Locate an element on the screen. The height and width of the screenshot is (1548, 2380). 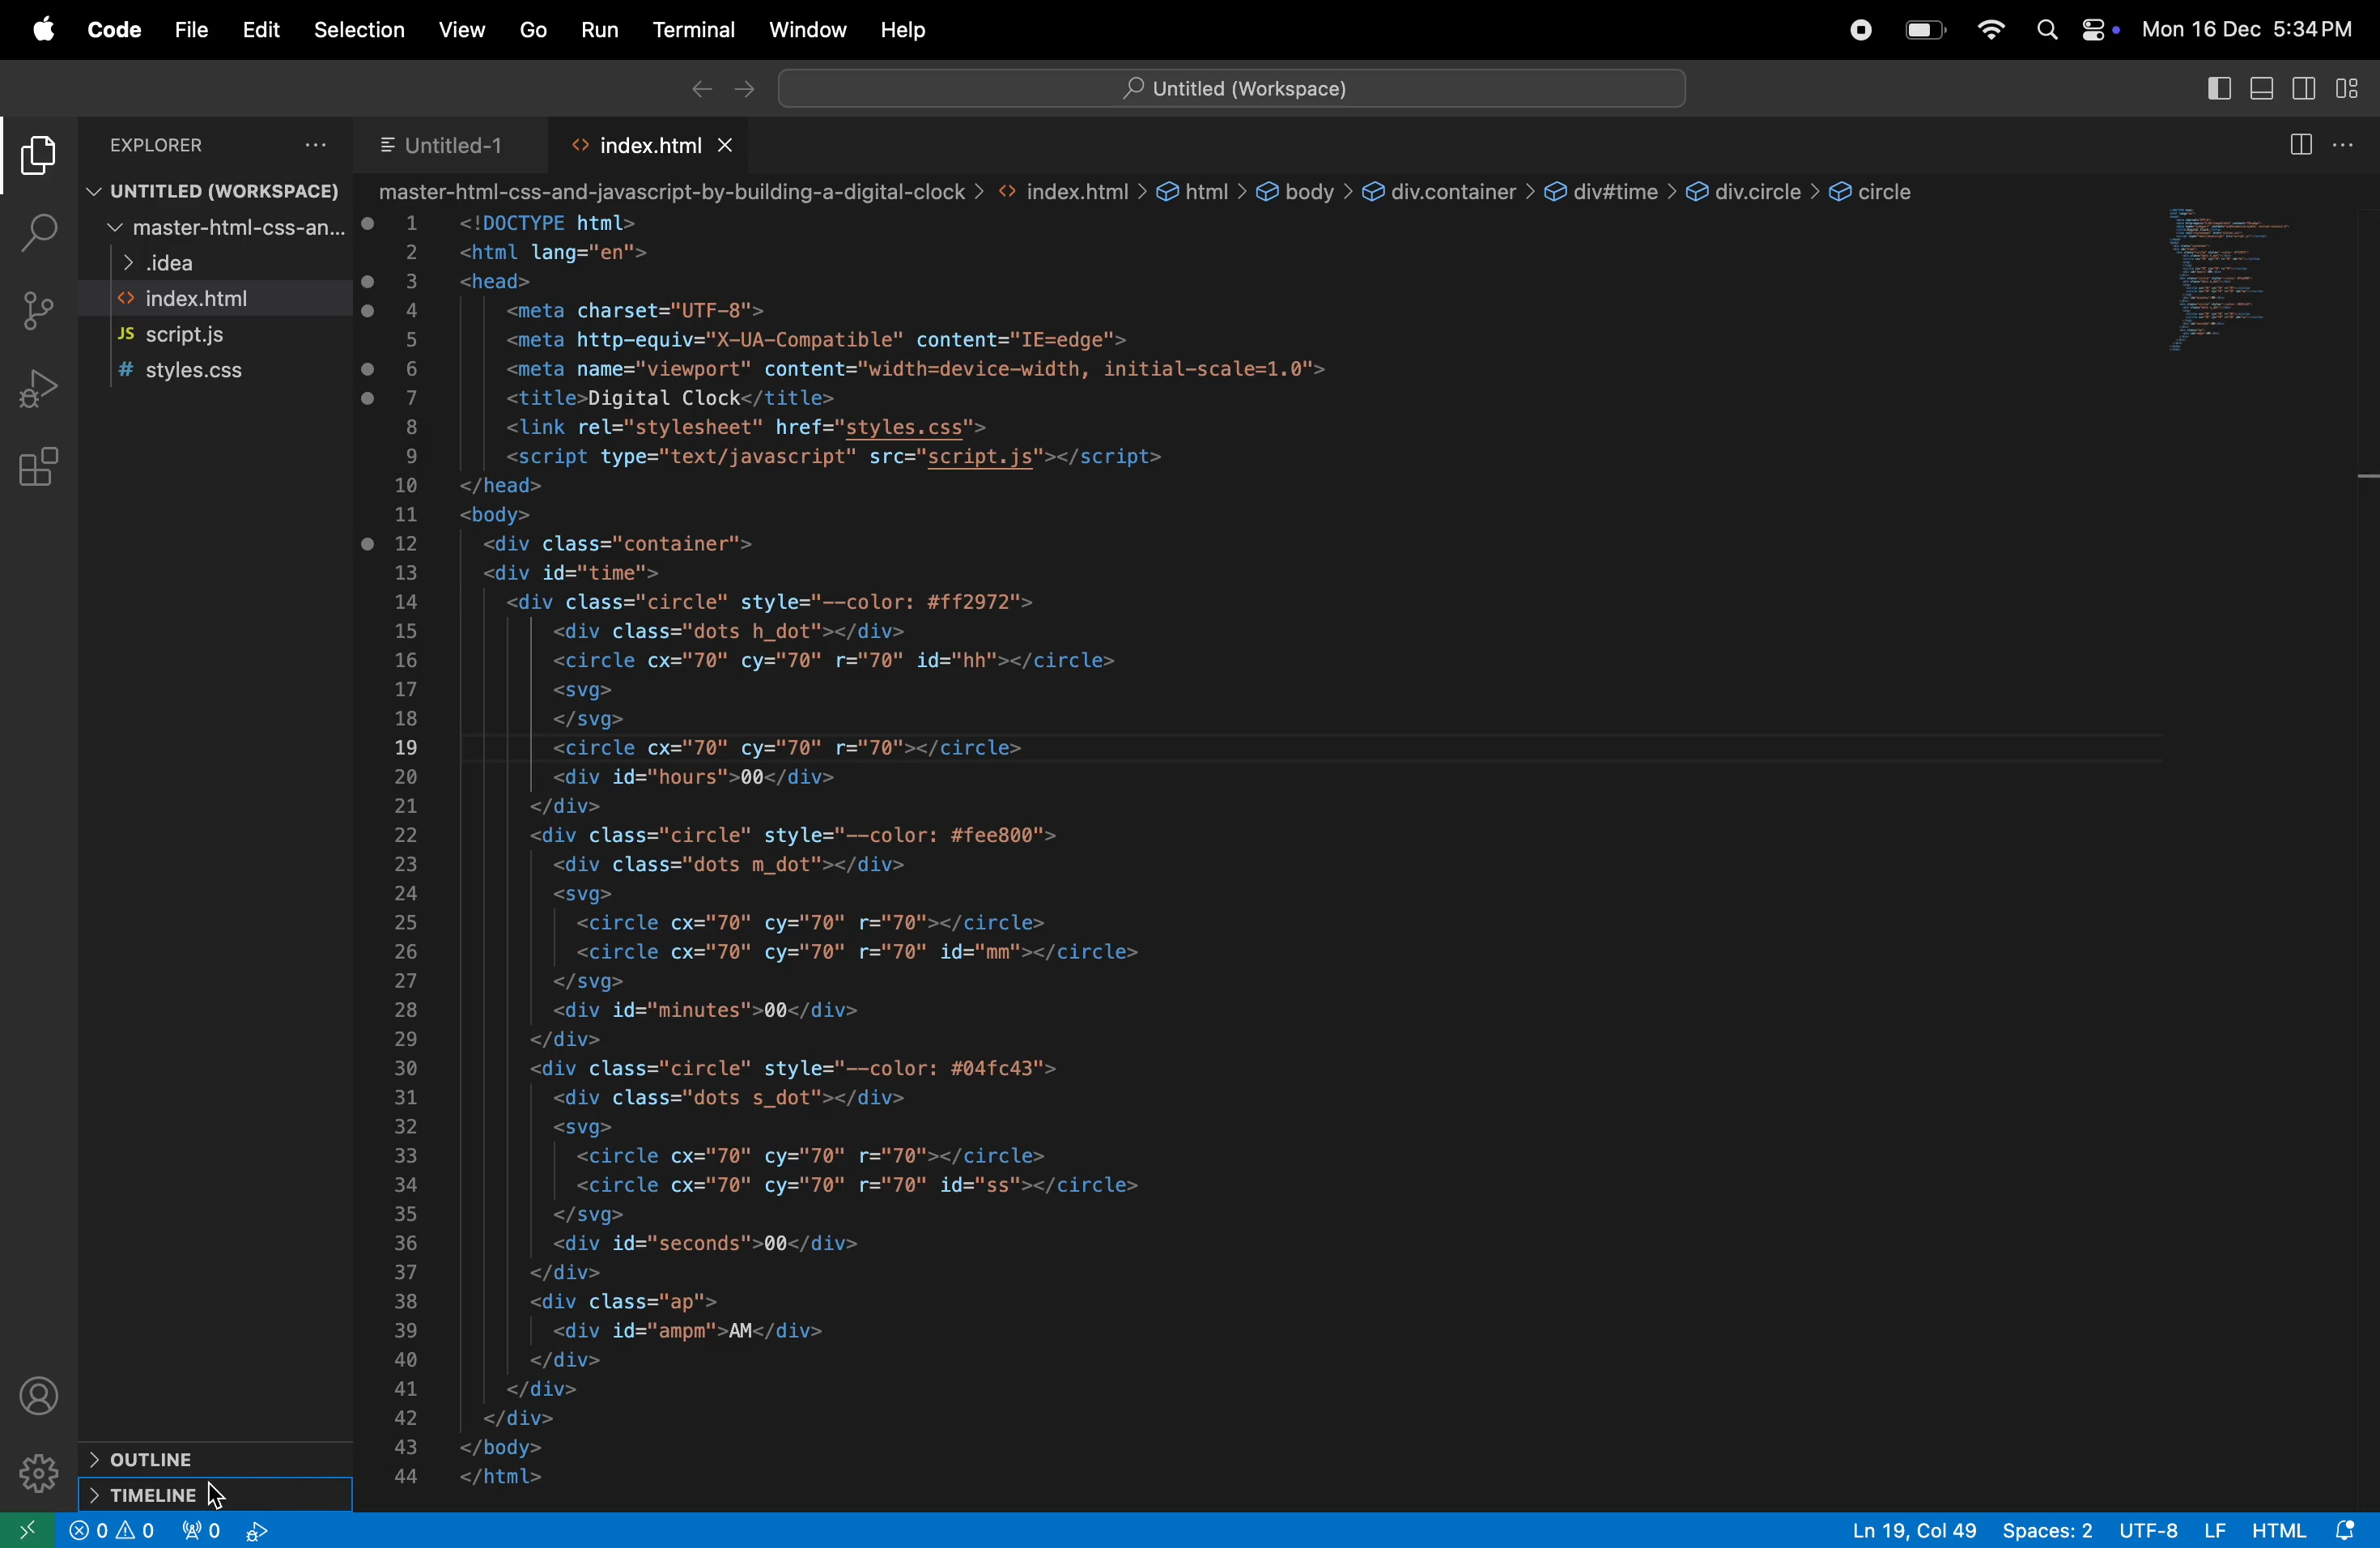
<div class="ap"> is located at coordinates (631, 1299).